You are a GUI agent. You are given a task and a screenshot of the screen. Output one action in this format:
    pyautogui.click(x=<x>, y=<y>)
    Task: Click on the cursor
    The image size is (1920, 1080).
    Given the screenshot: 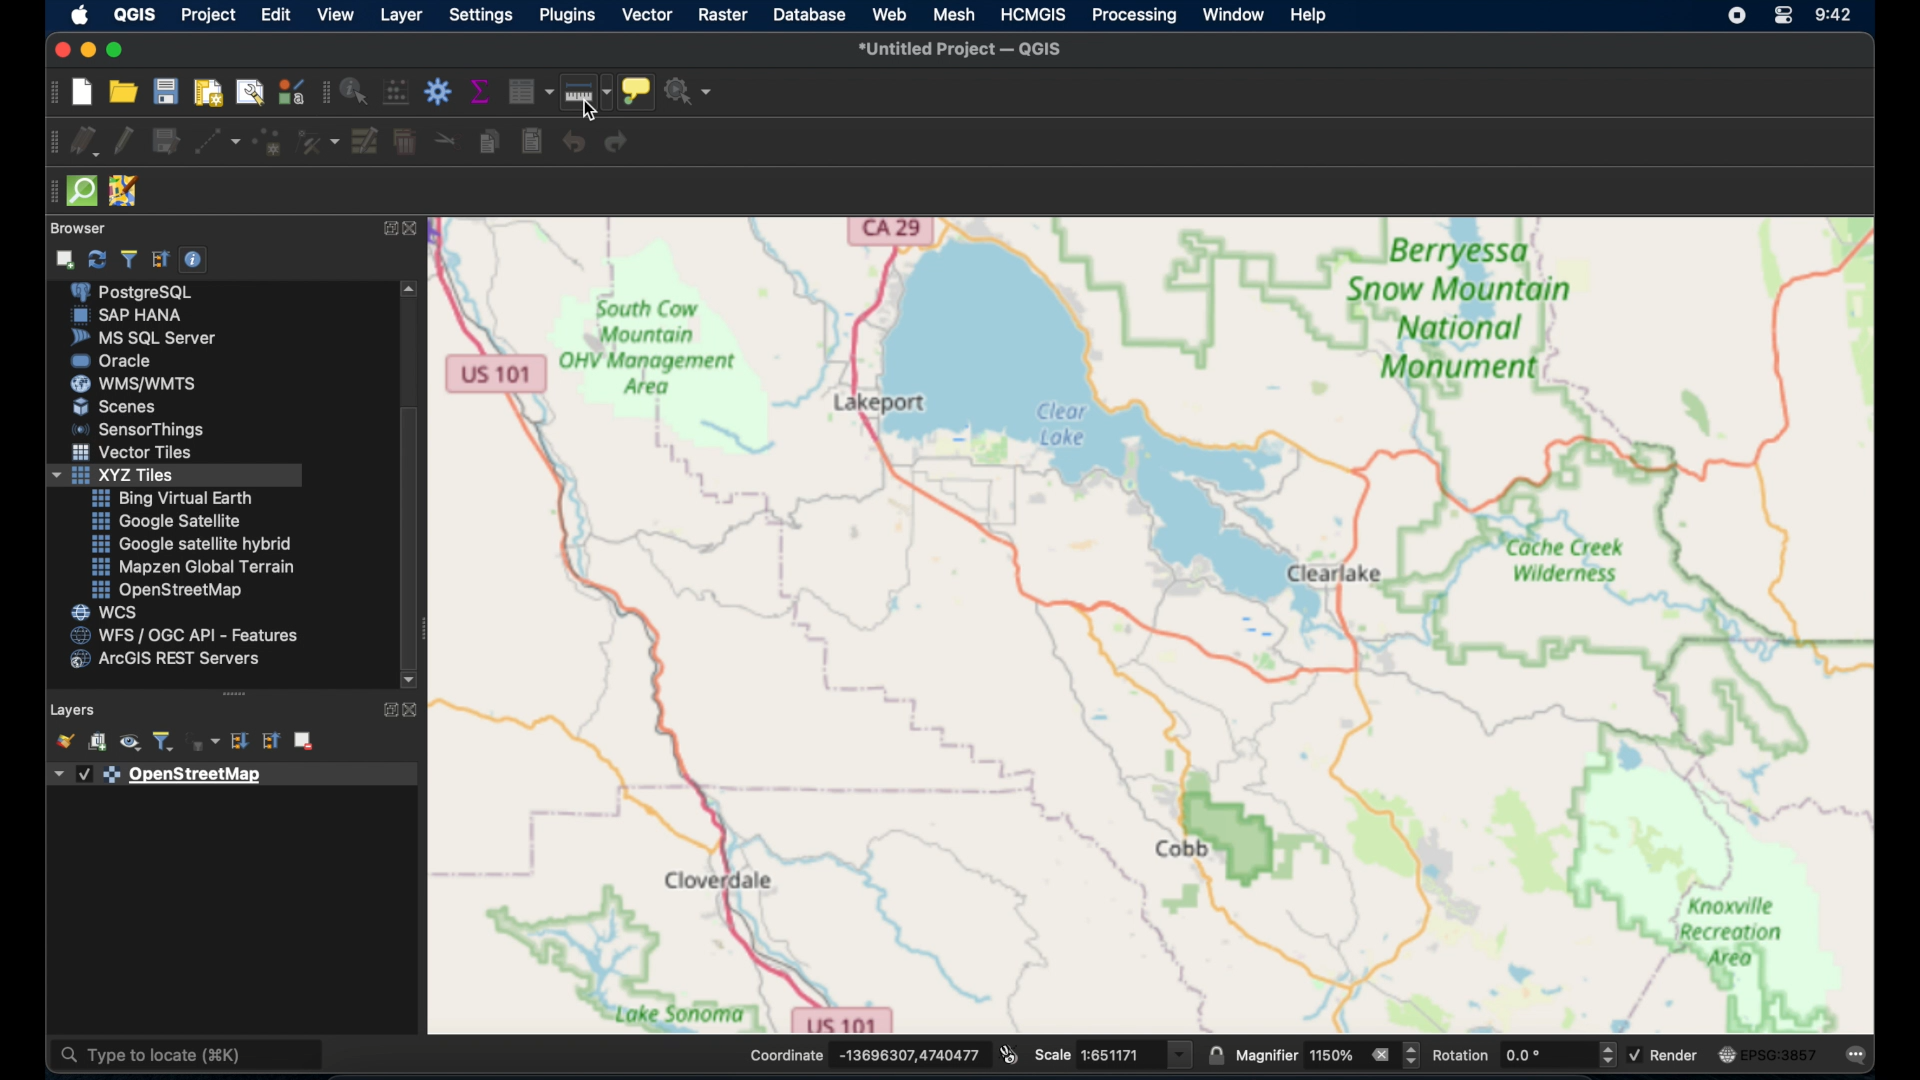 What is the action you would take?
    pyautogui.click(x=586, y=108)
    